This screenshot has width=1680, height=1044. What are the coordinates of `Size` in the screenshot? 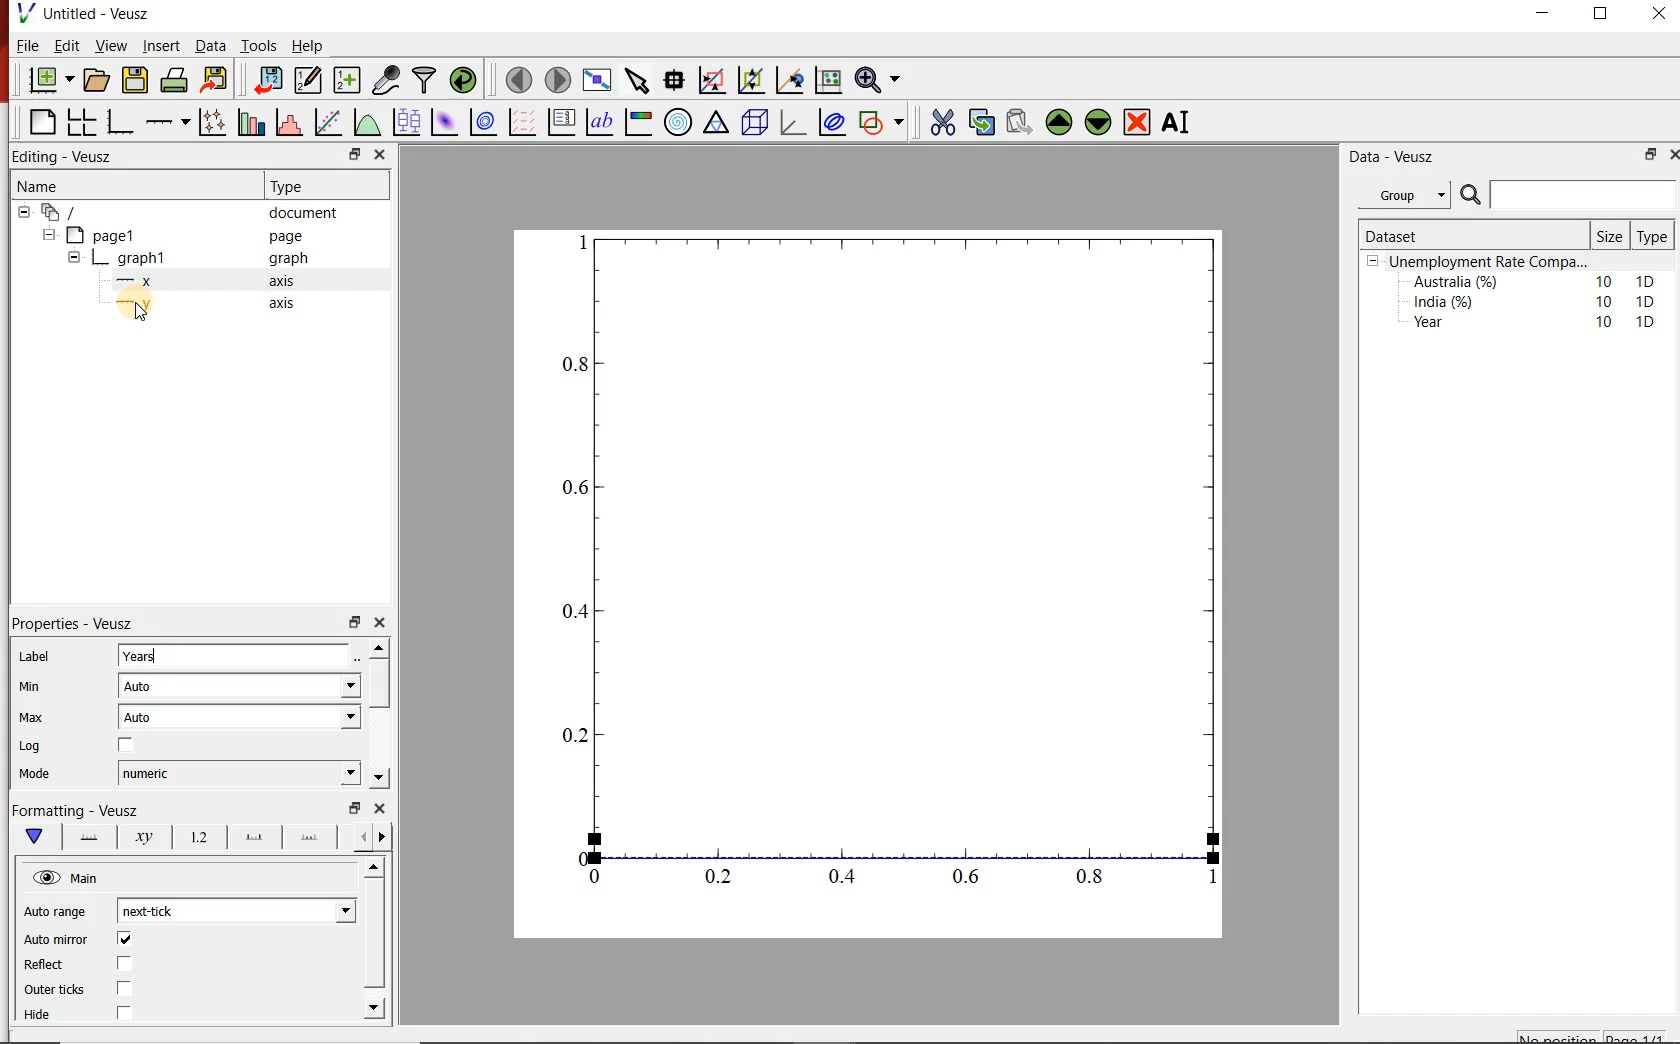 It's located at (1612, 236).